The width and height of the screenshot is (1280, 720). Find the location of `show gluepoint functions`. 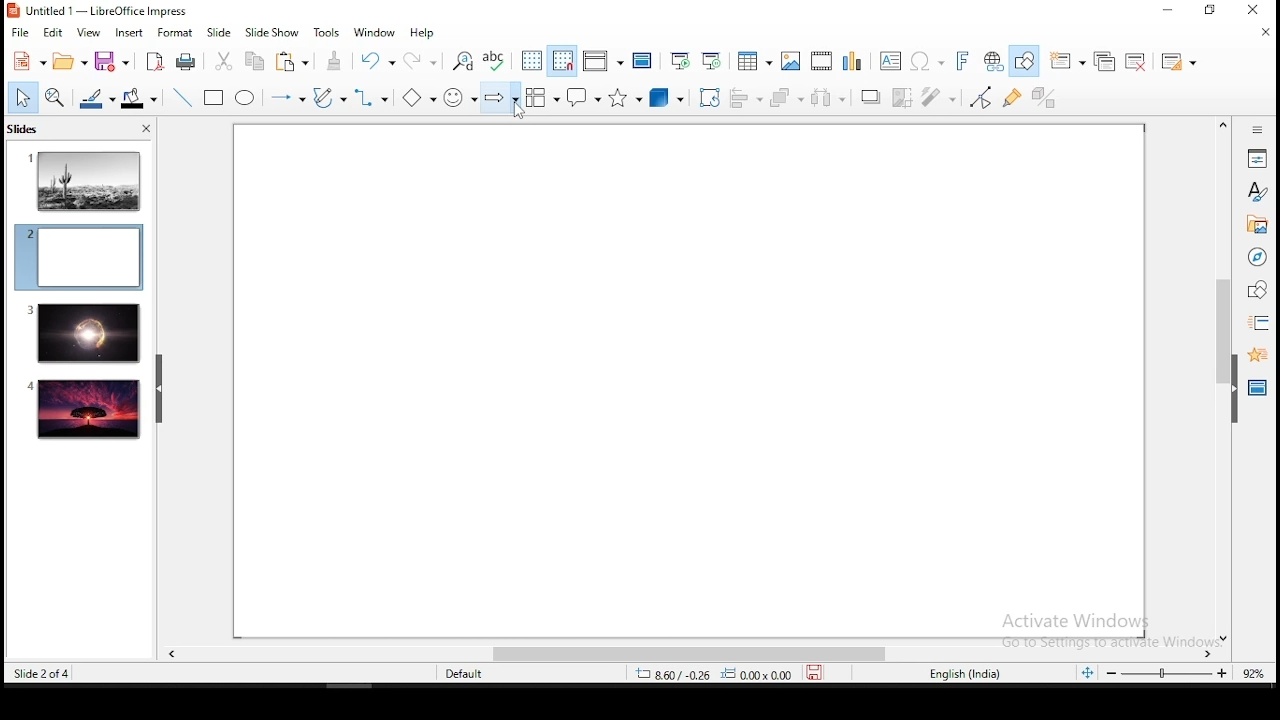

show gluepoint functions is located at coordinates (1017, 97).